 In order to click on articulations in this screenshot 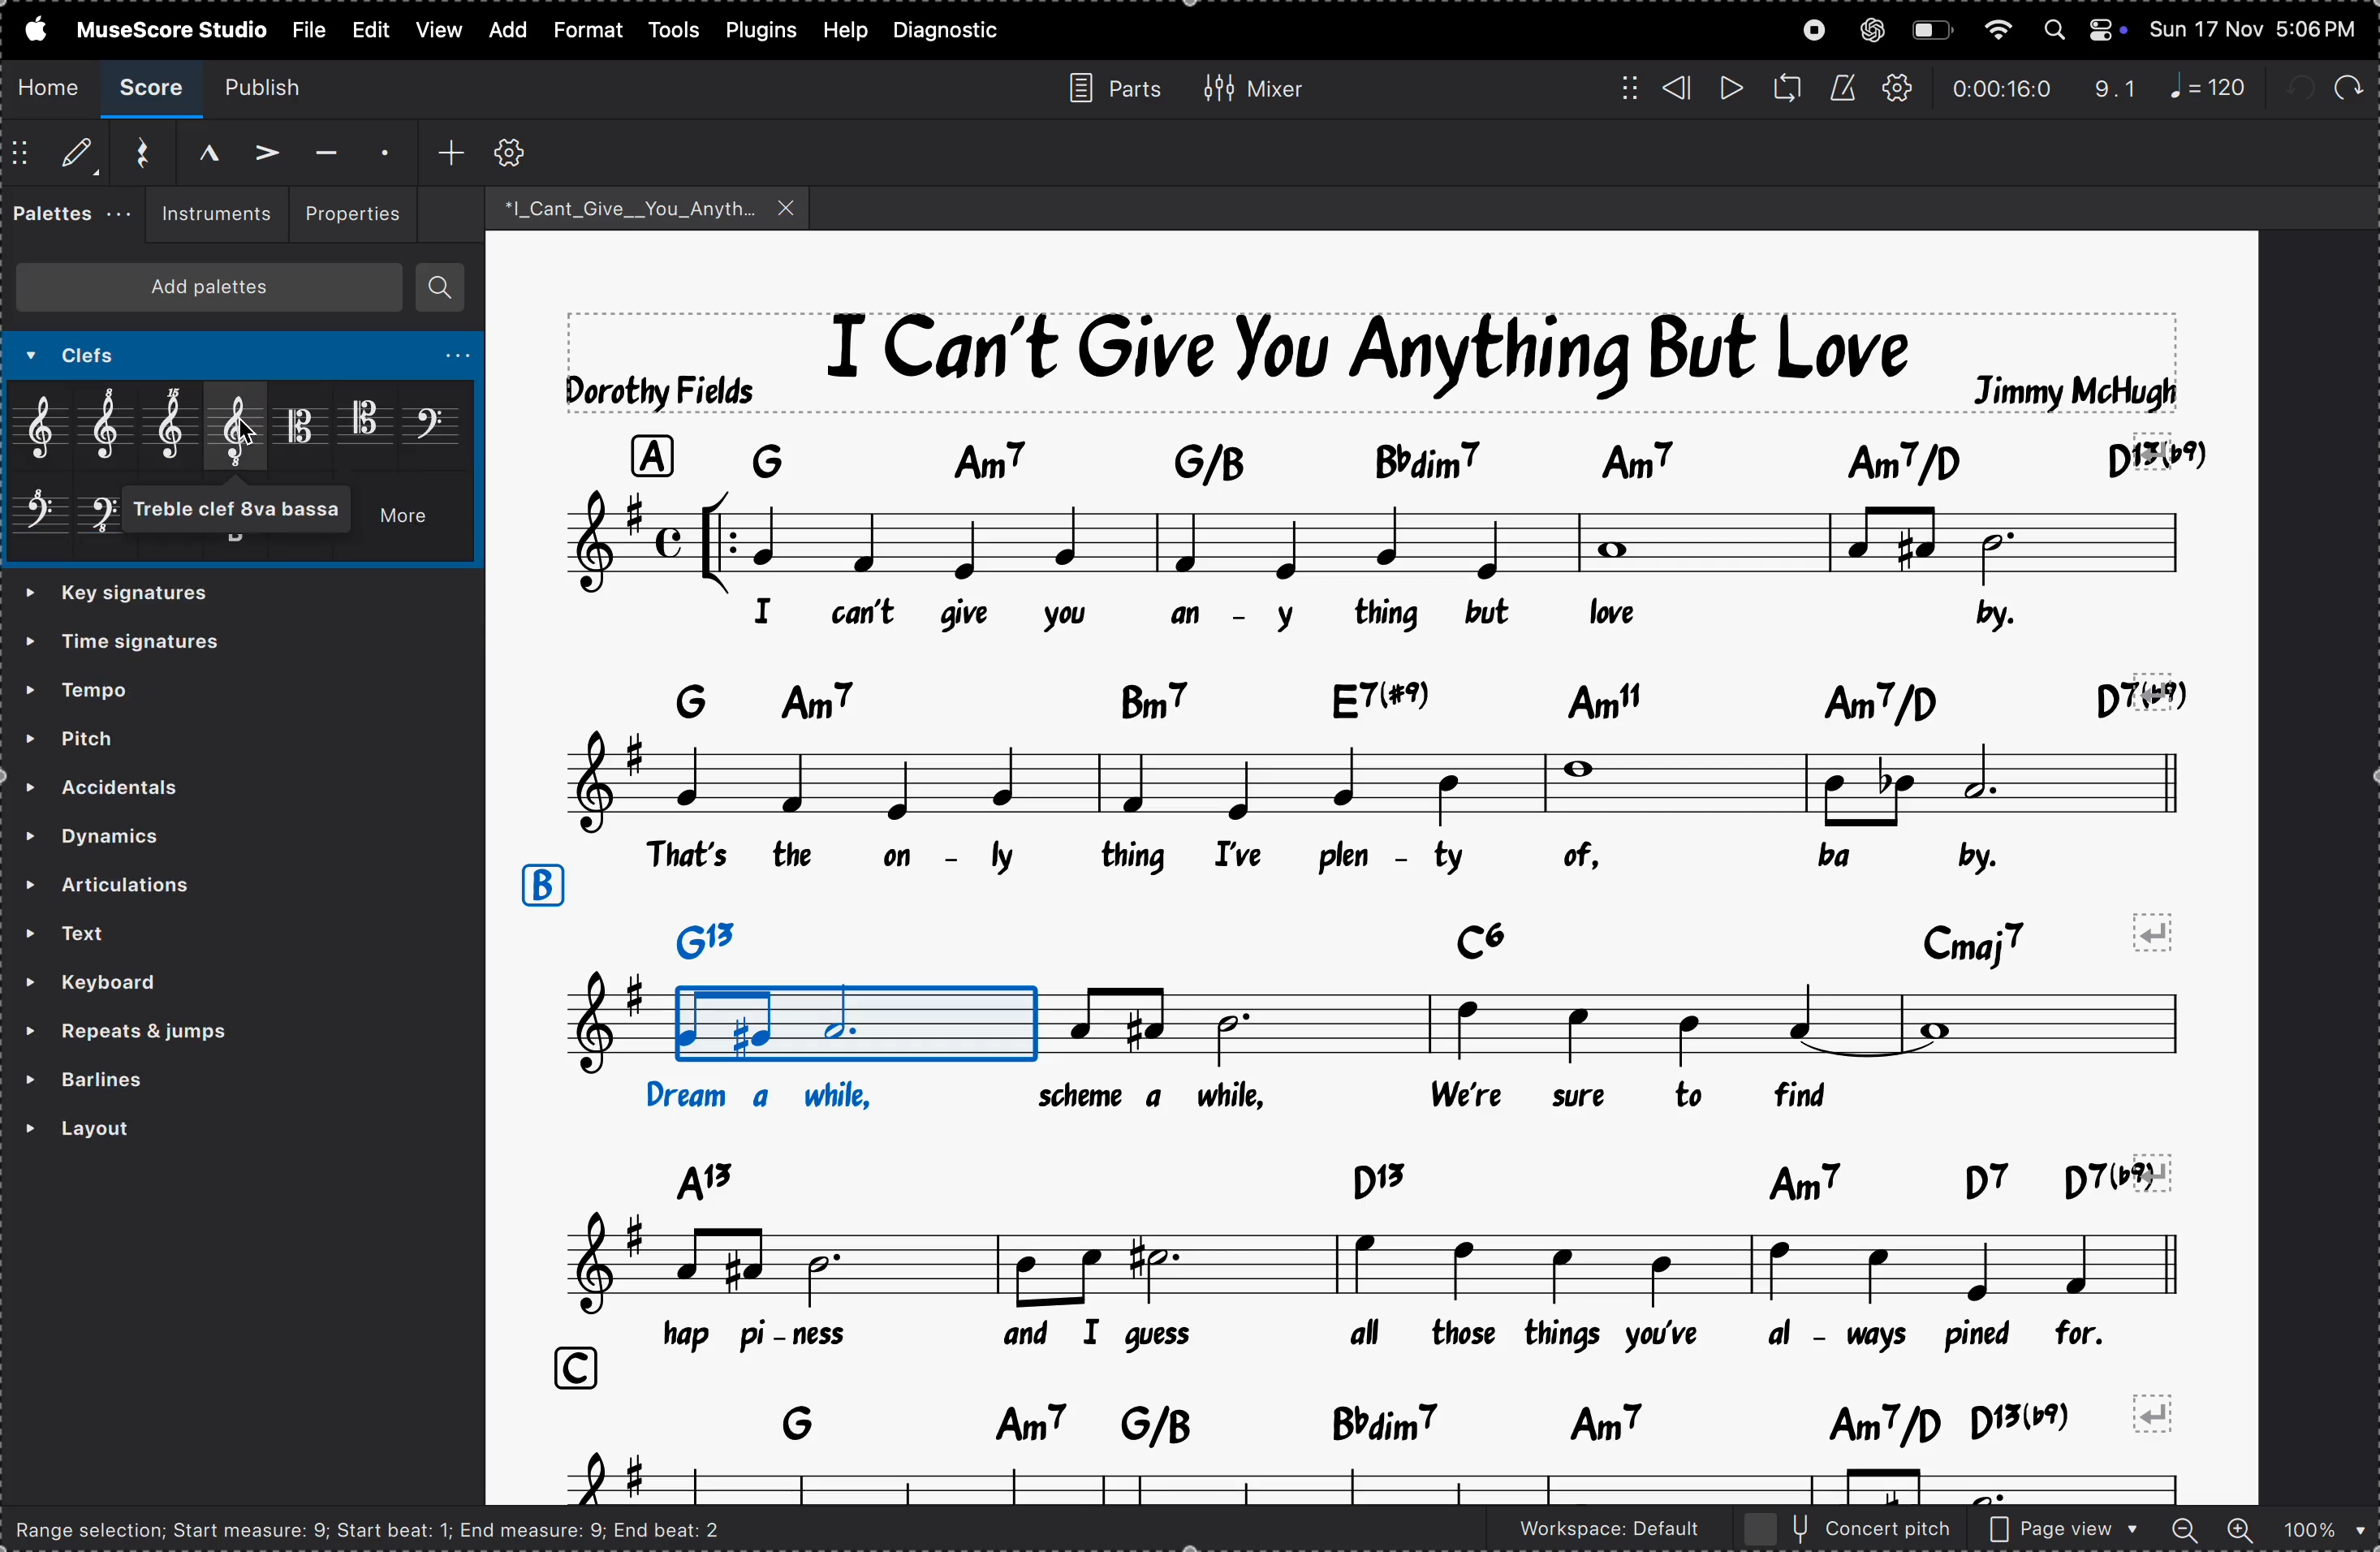, I will do `click(210, 887)`.